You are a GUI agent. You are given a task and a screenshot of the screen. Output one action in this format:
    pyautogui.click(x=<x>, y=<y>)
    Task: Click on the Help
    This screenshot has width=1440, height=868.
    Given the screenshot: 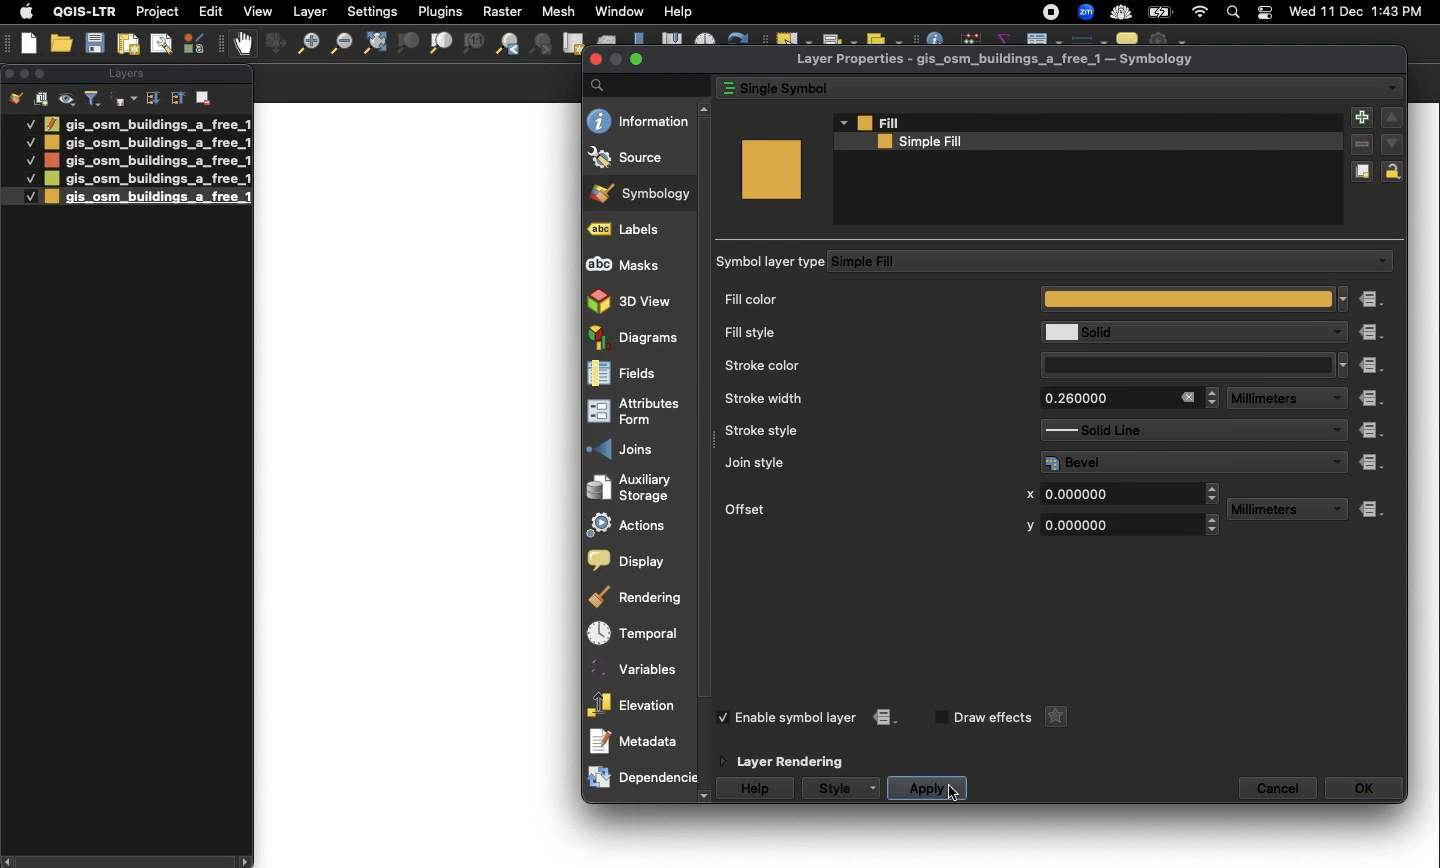 What is the action you would take?
    pyautogui.click(x=757, y=789)
    